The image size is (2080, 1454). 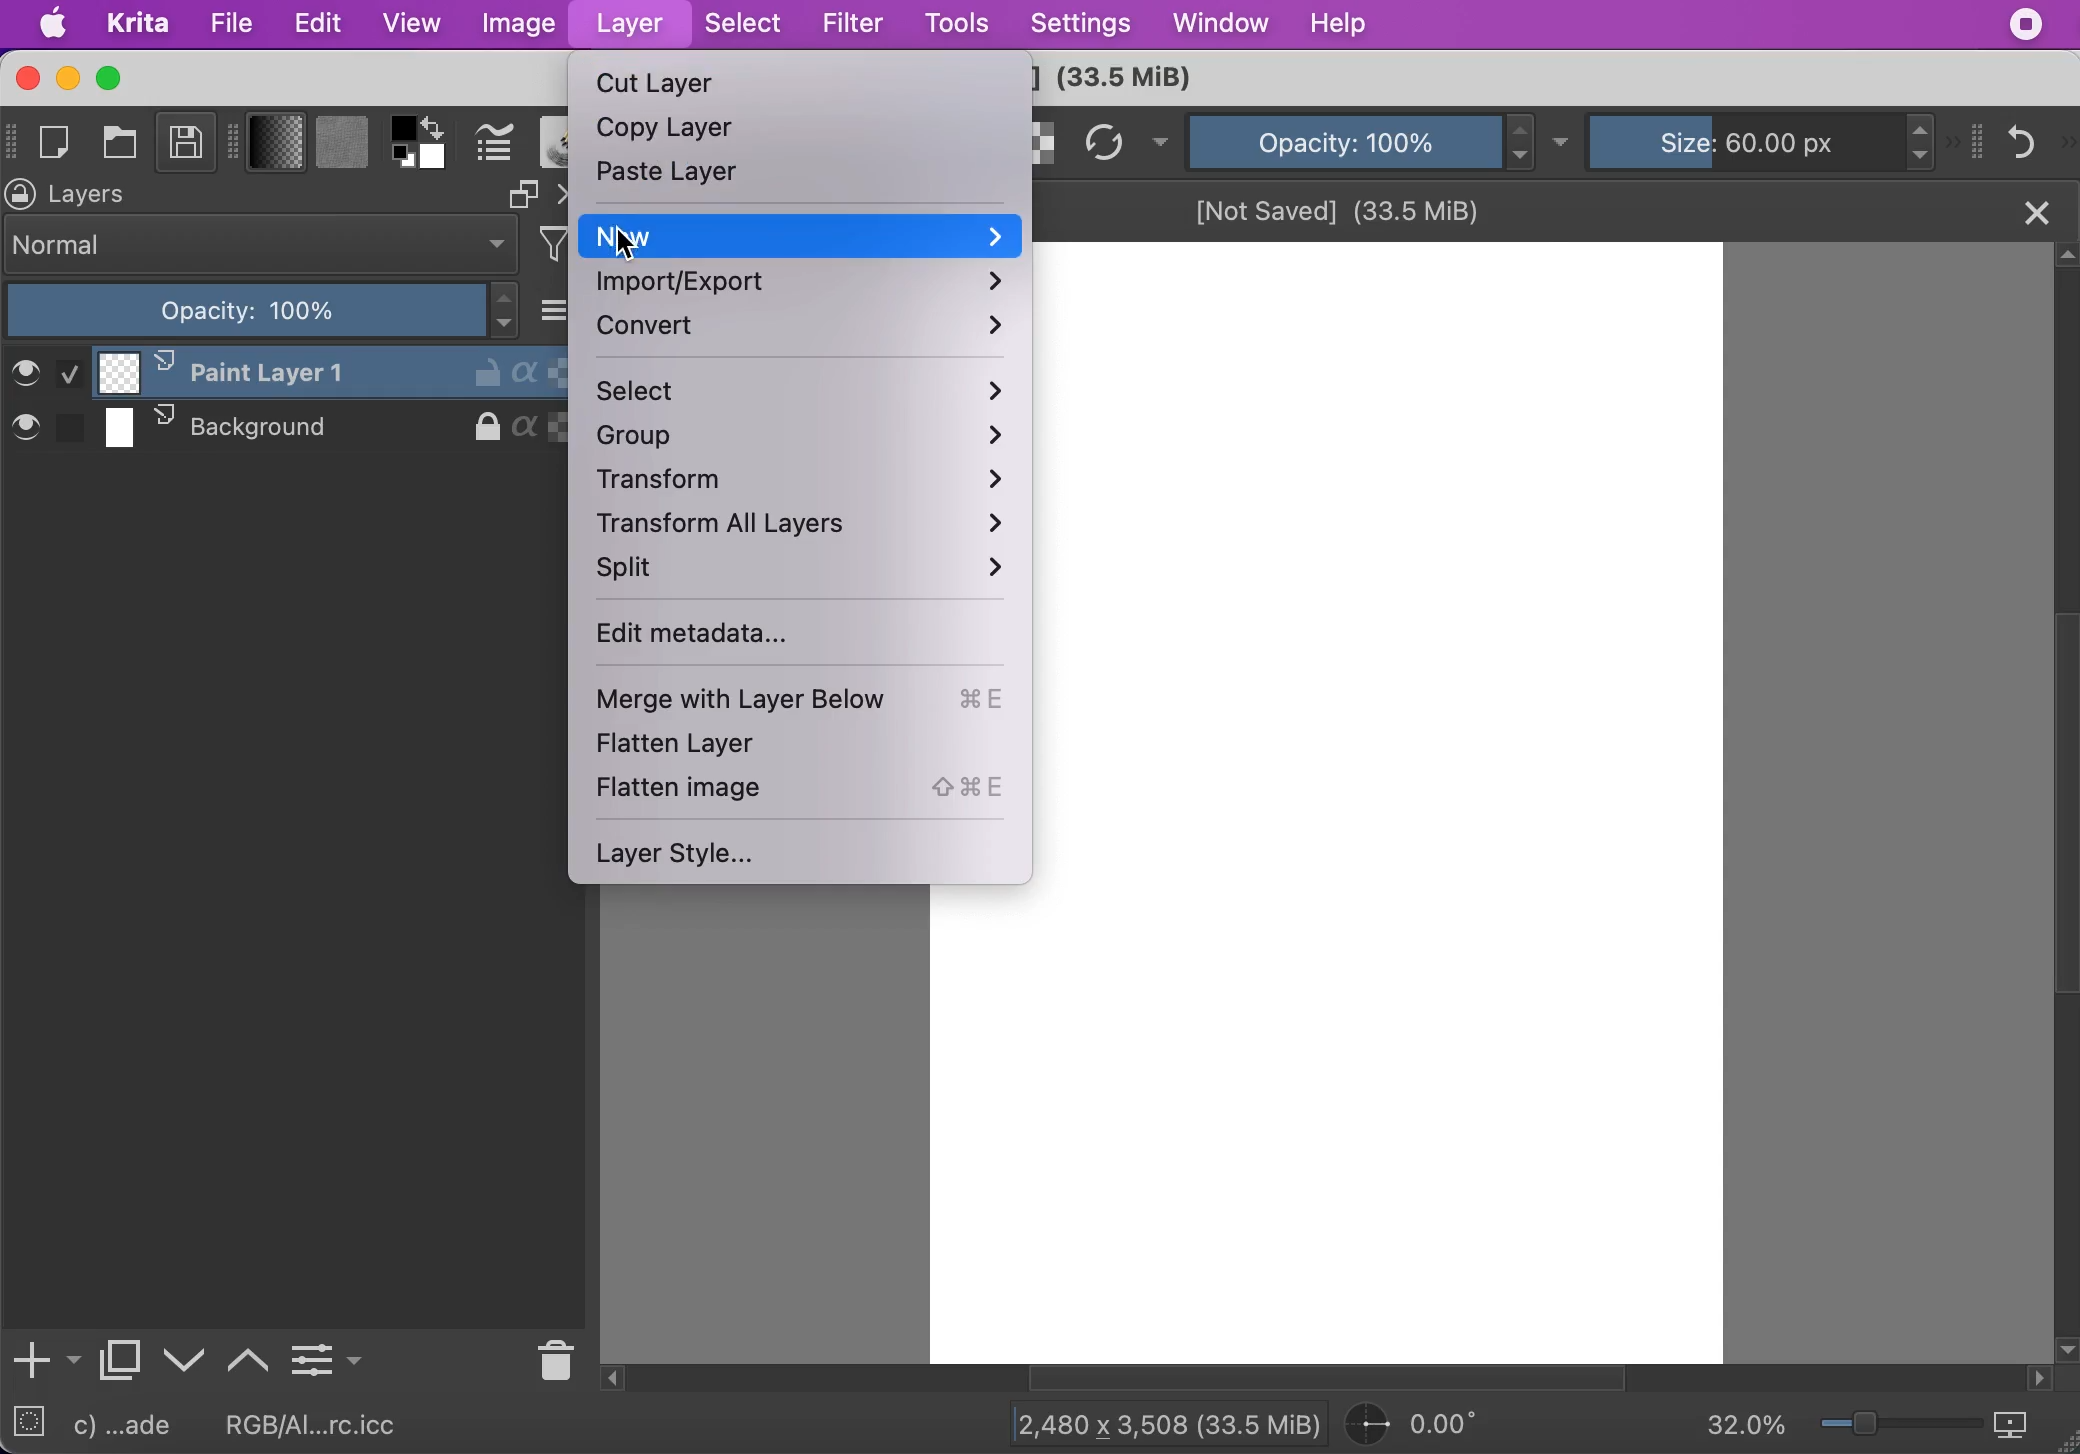 I want to click on flatten layer, so click(x=718, y=746).